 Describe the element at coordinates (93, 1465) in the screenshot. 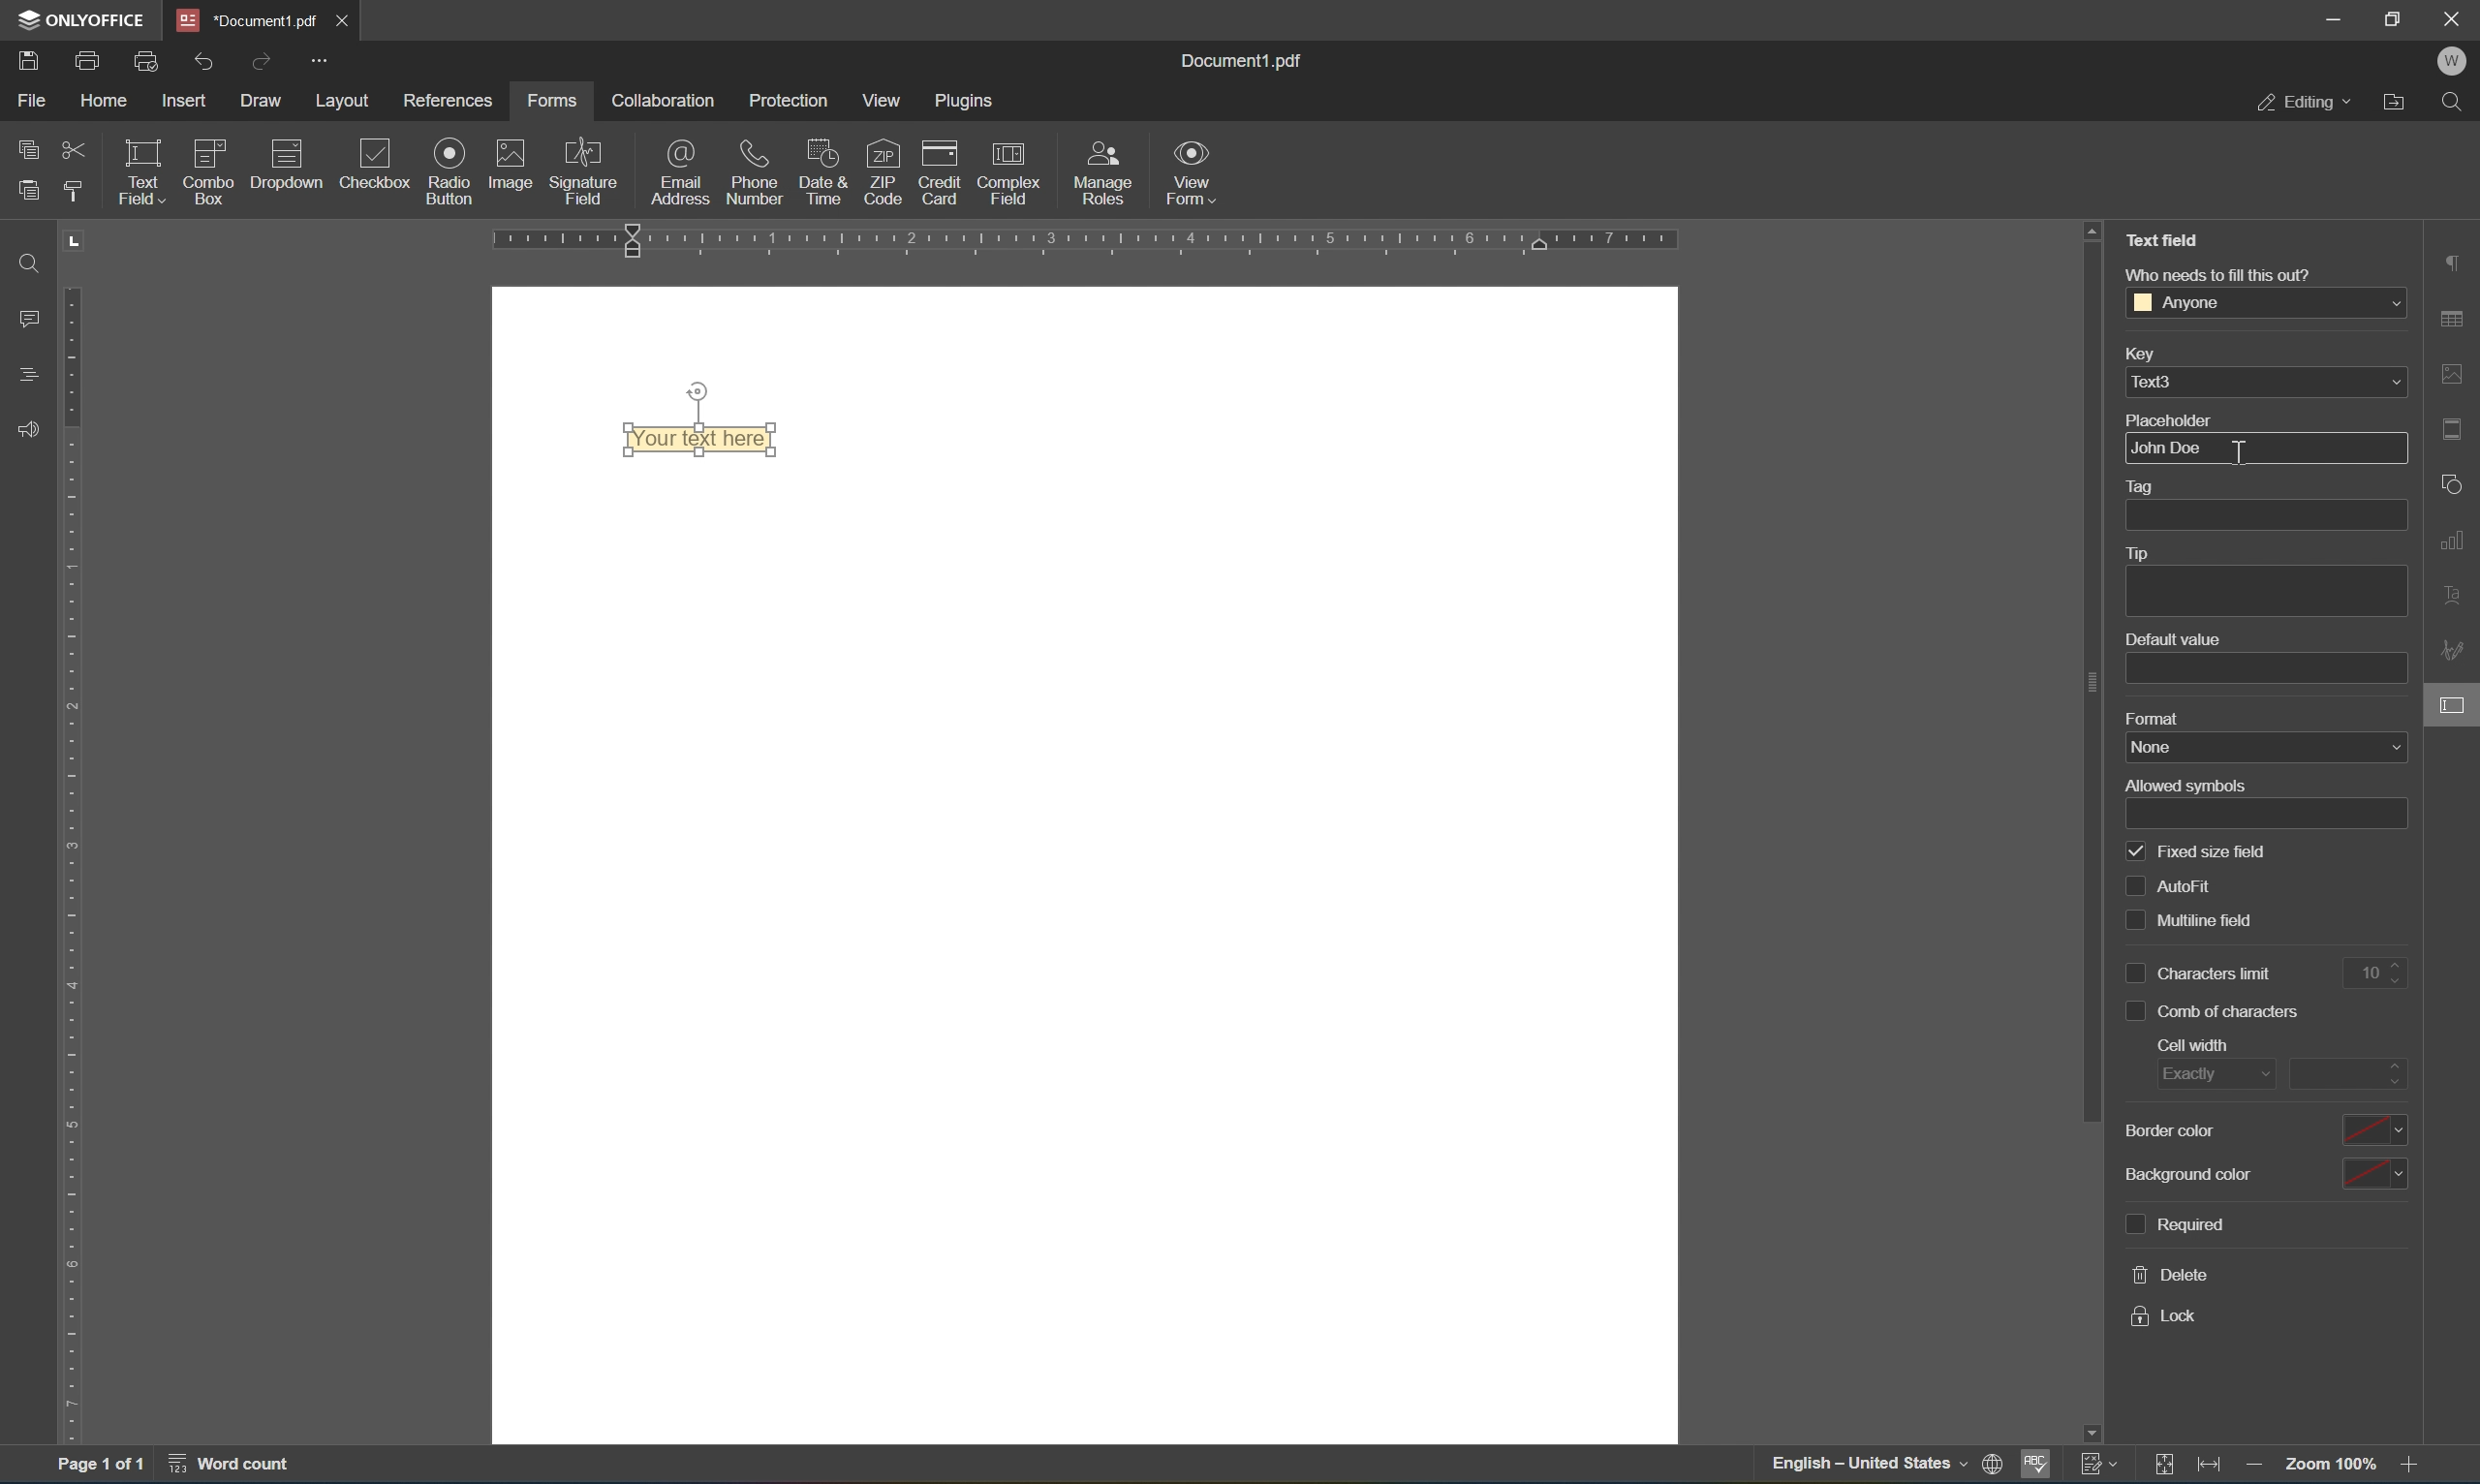

I see `page 1 of 1` at that location.